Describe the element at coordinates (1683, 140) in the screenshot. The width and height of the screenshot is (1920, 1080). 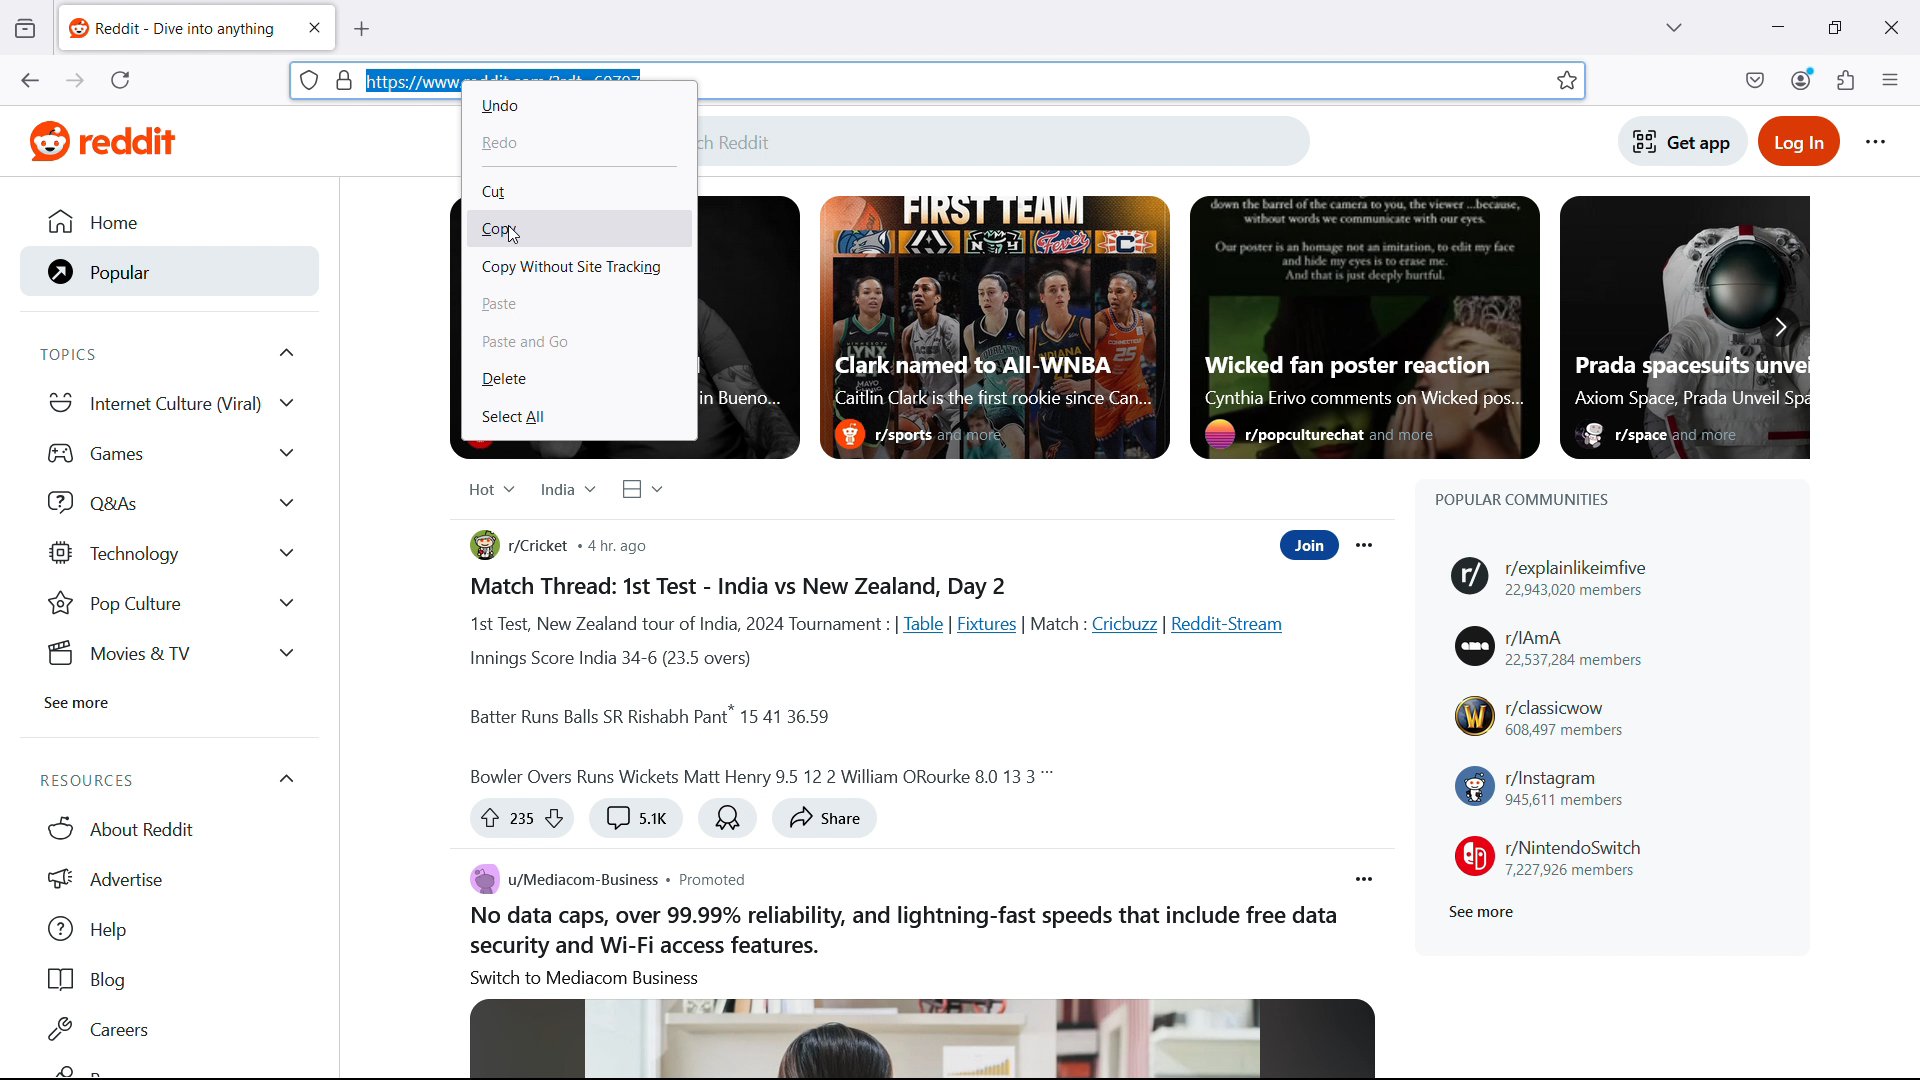
I see `Get app` at that location.